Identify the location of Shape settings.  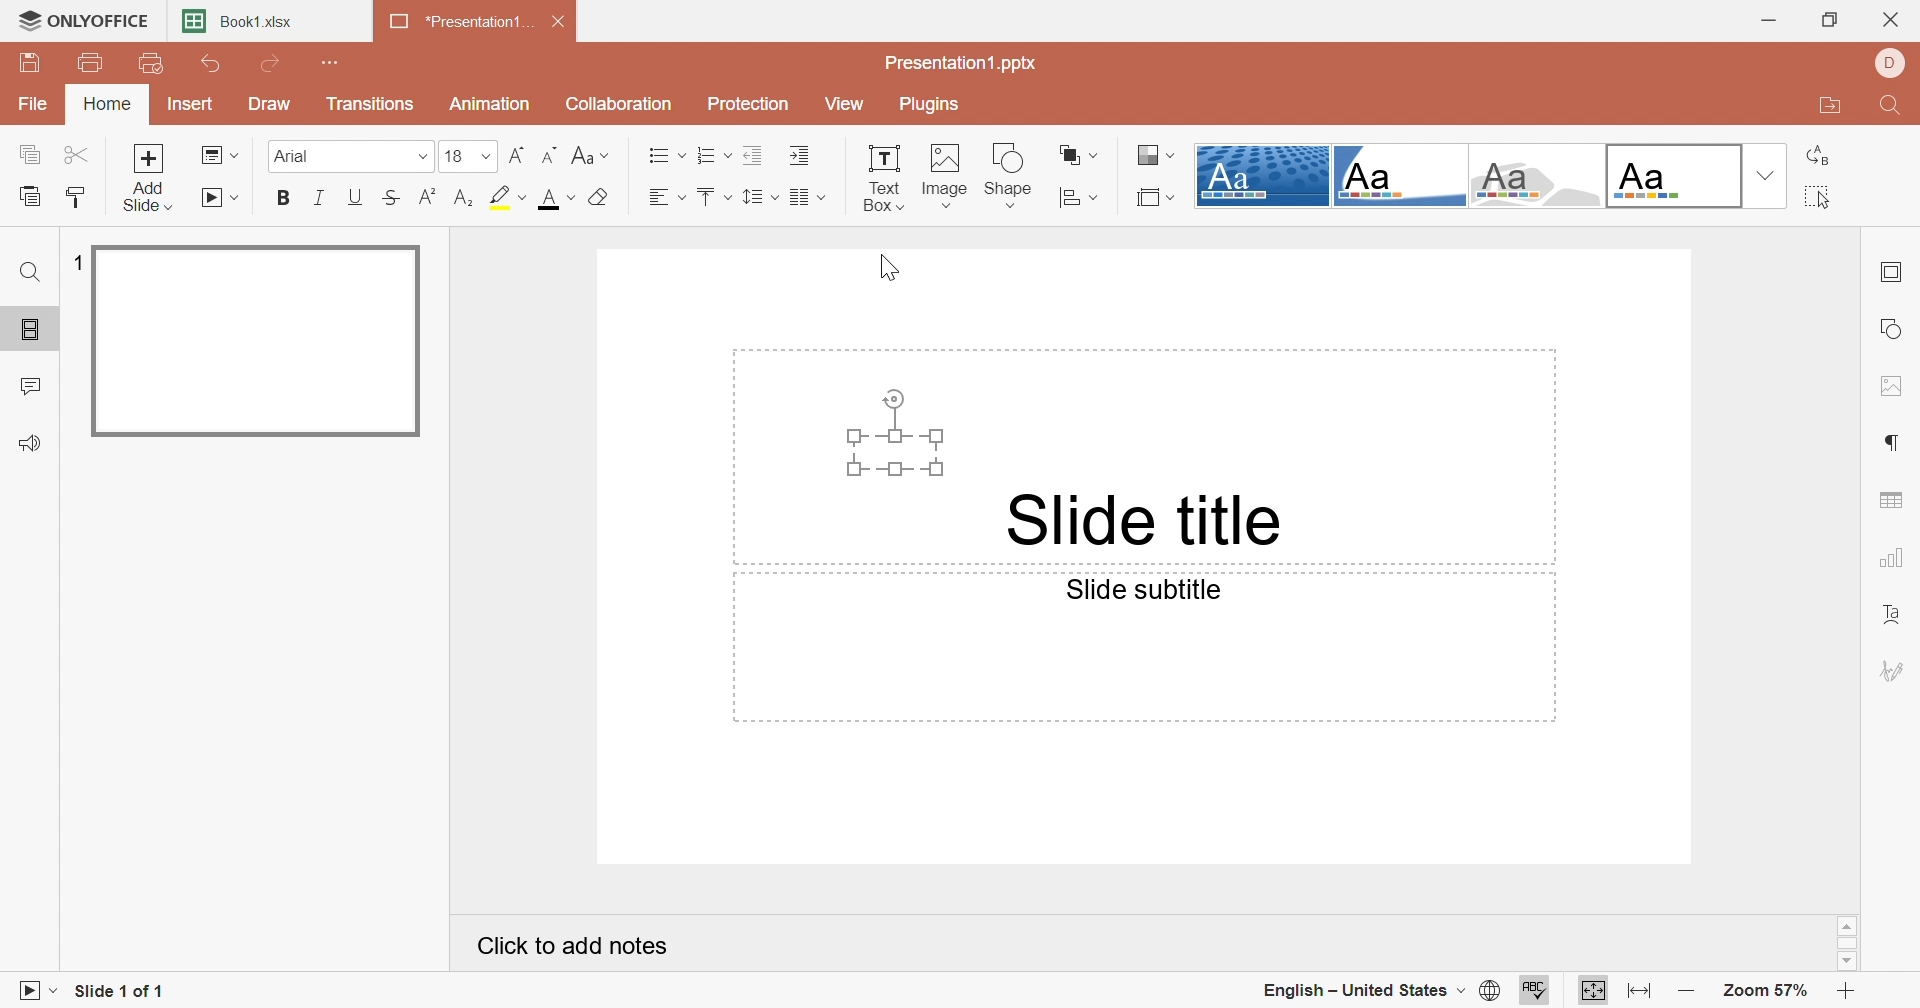
(1897, 328).